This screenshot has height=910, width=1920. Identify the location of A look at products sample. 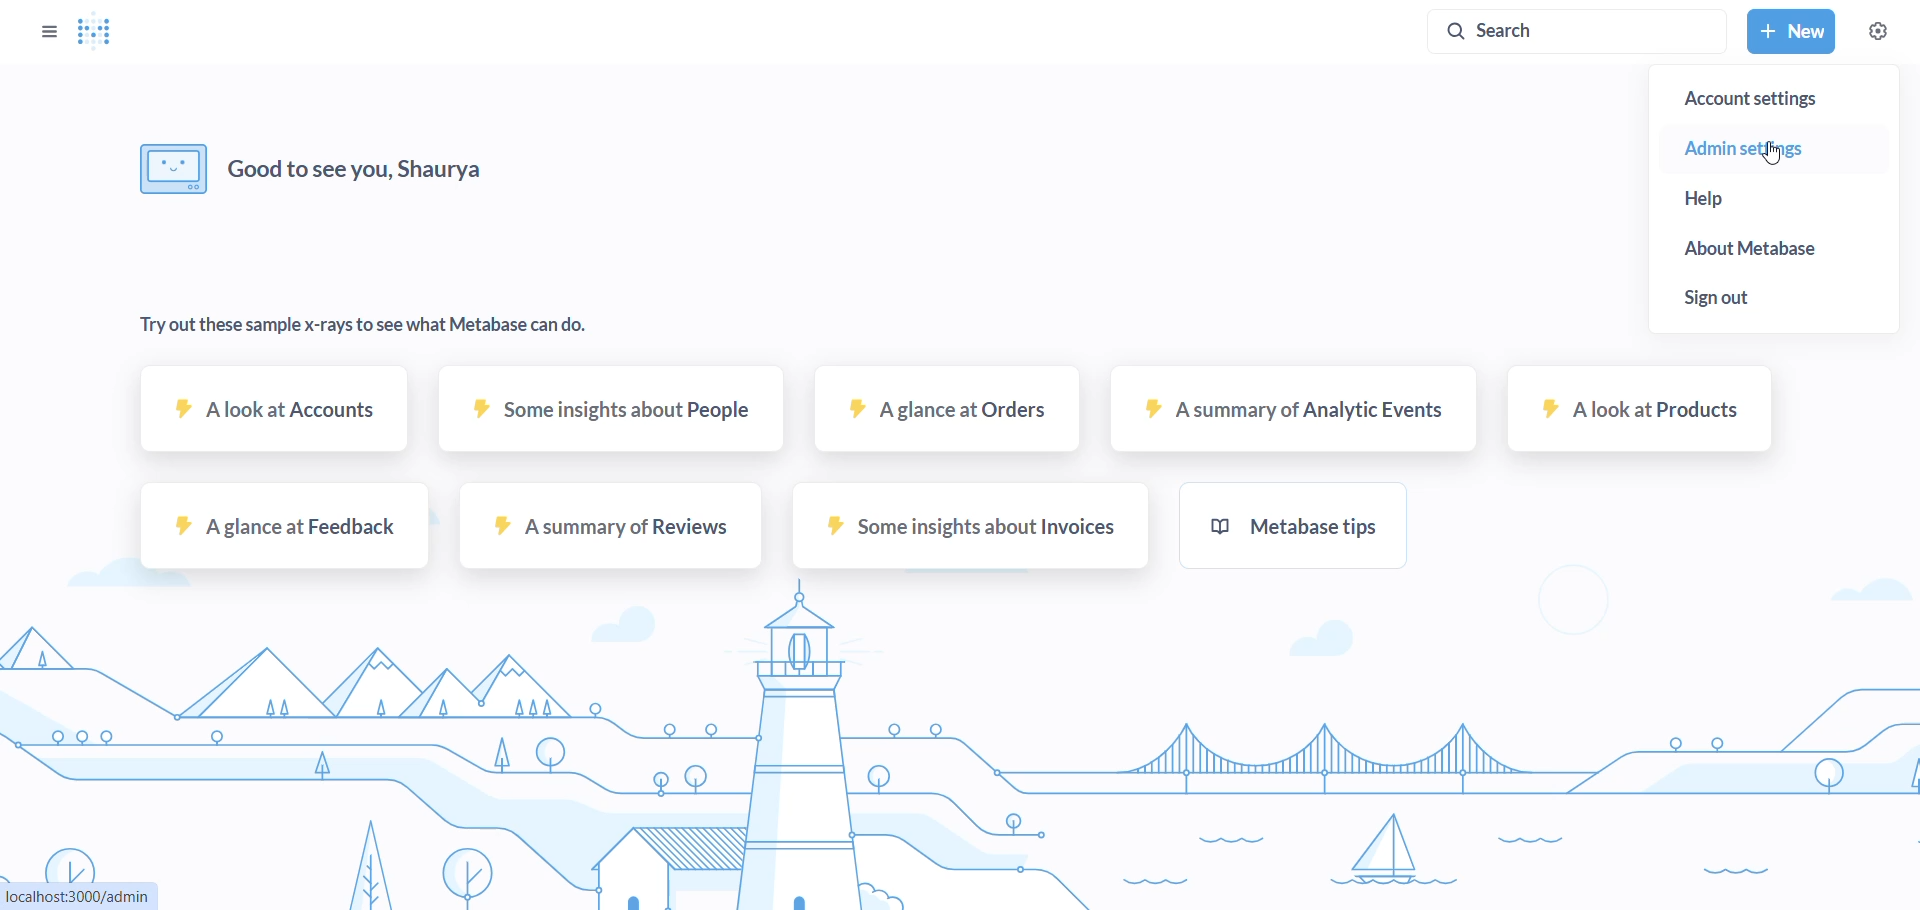
(1645, 415).